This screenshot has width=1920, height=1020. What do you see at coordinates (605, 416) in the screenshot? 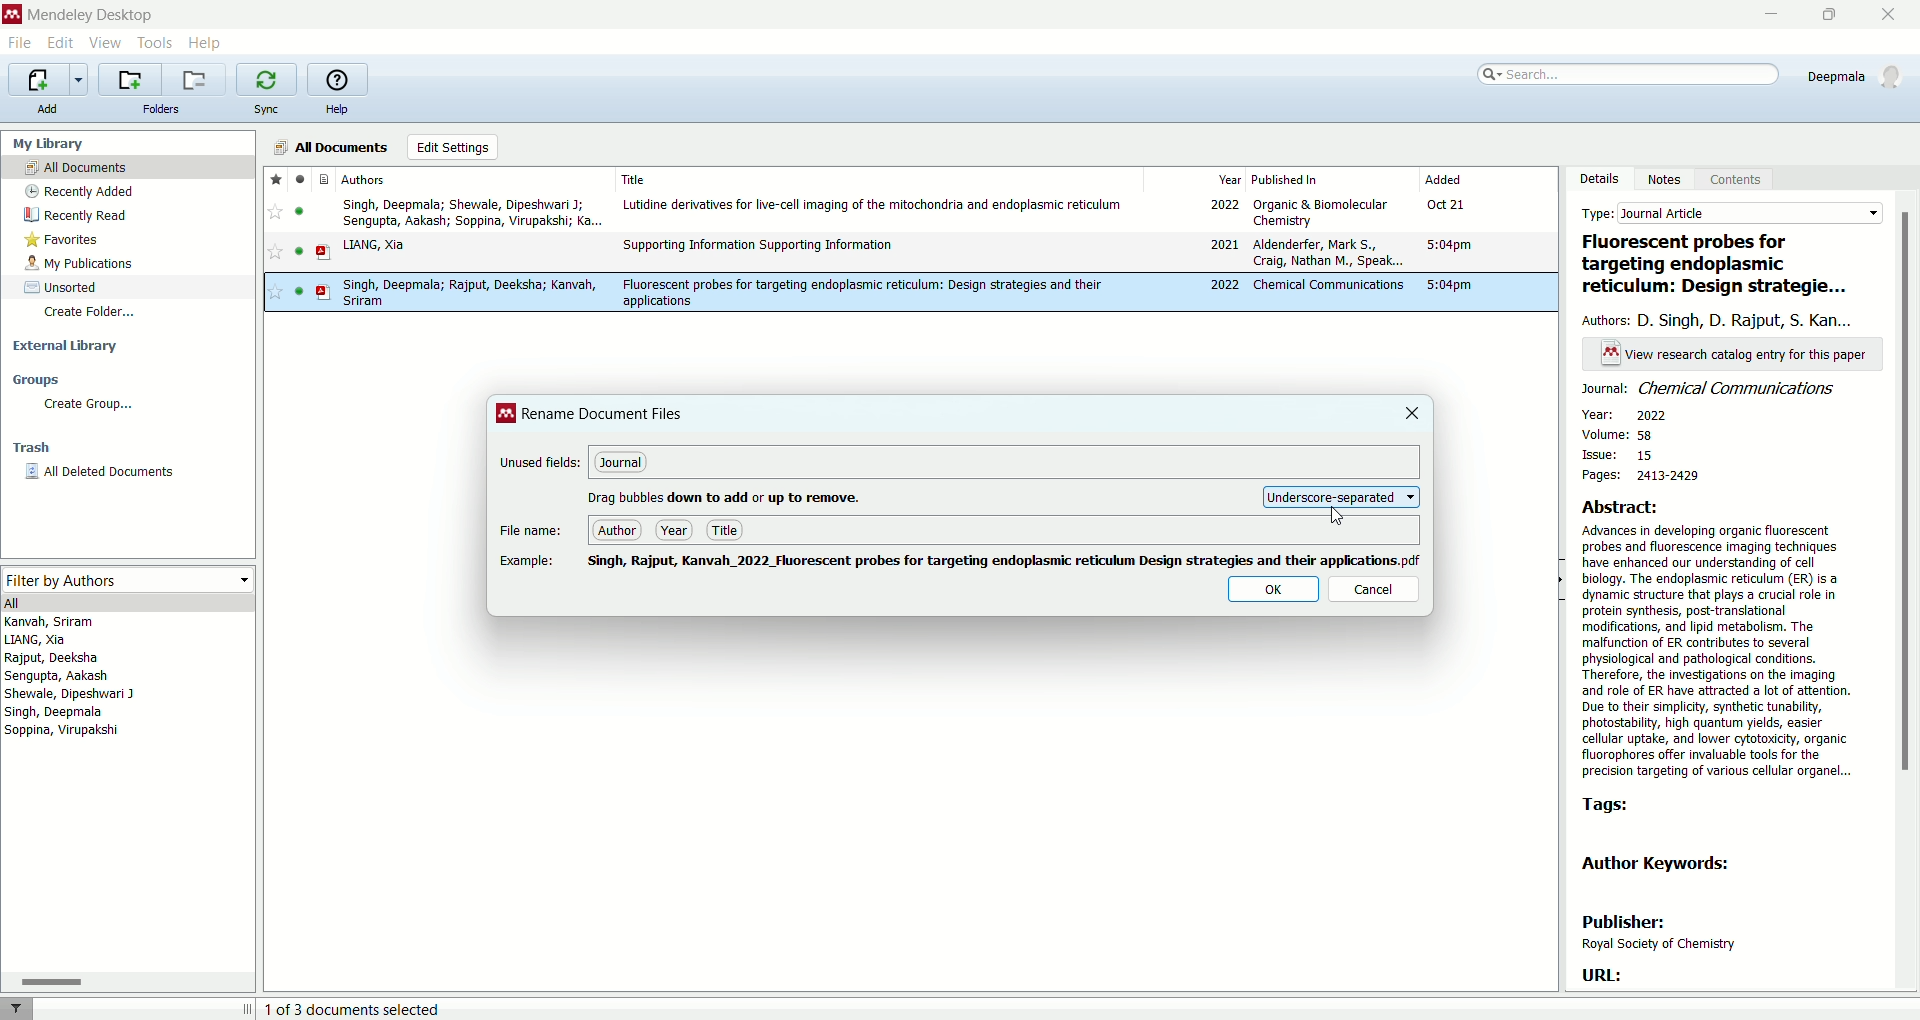
I see `rename document files` at bounding box center [605, 416].